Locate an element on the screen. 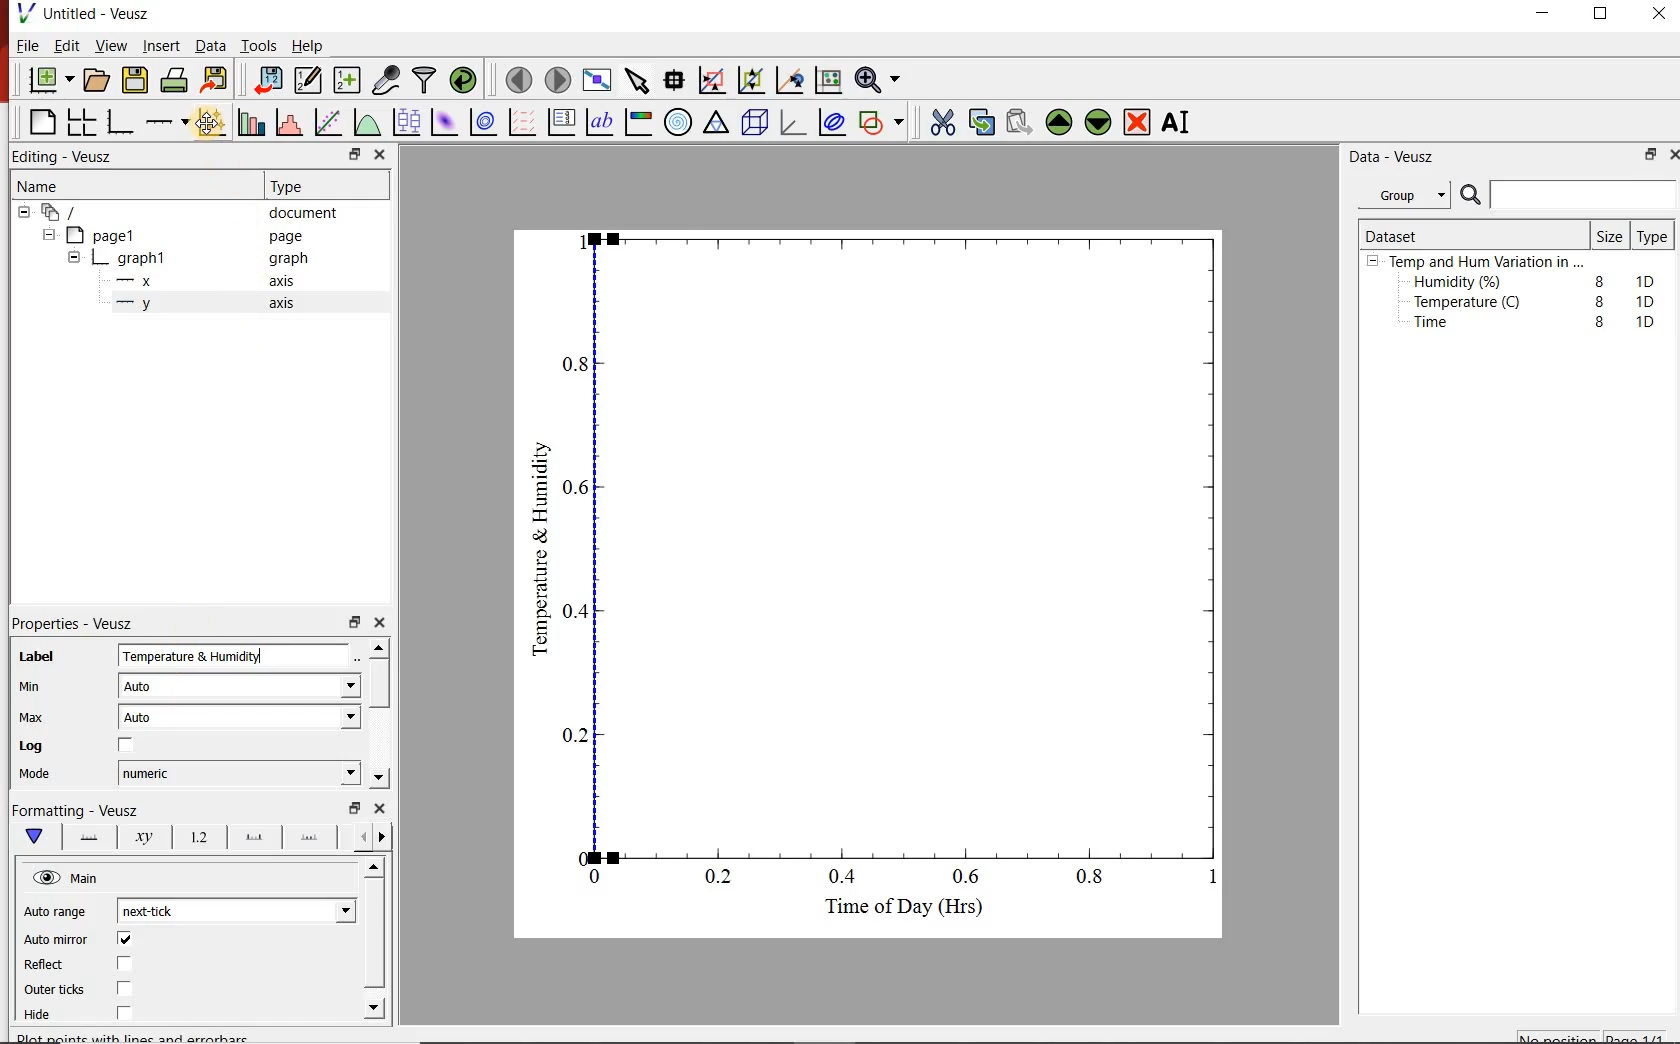 This screenshot has height=1044, width=1680. ternary graph is located at coordinates (718, 125).